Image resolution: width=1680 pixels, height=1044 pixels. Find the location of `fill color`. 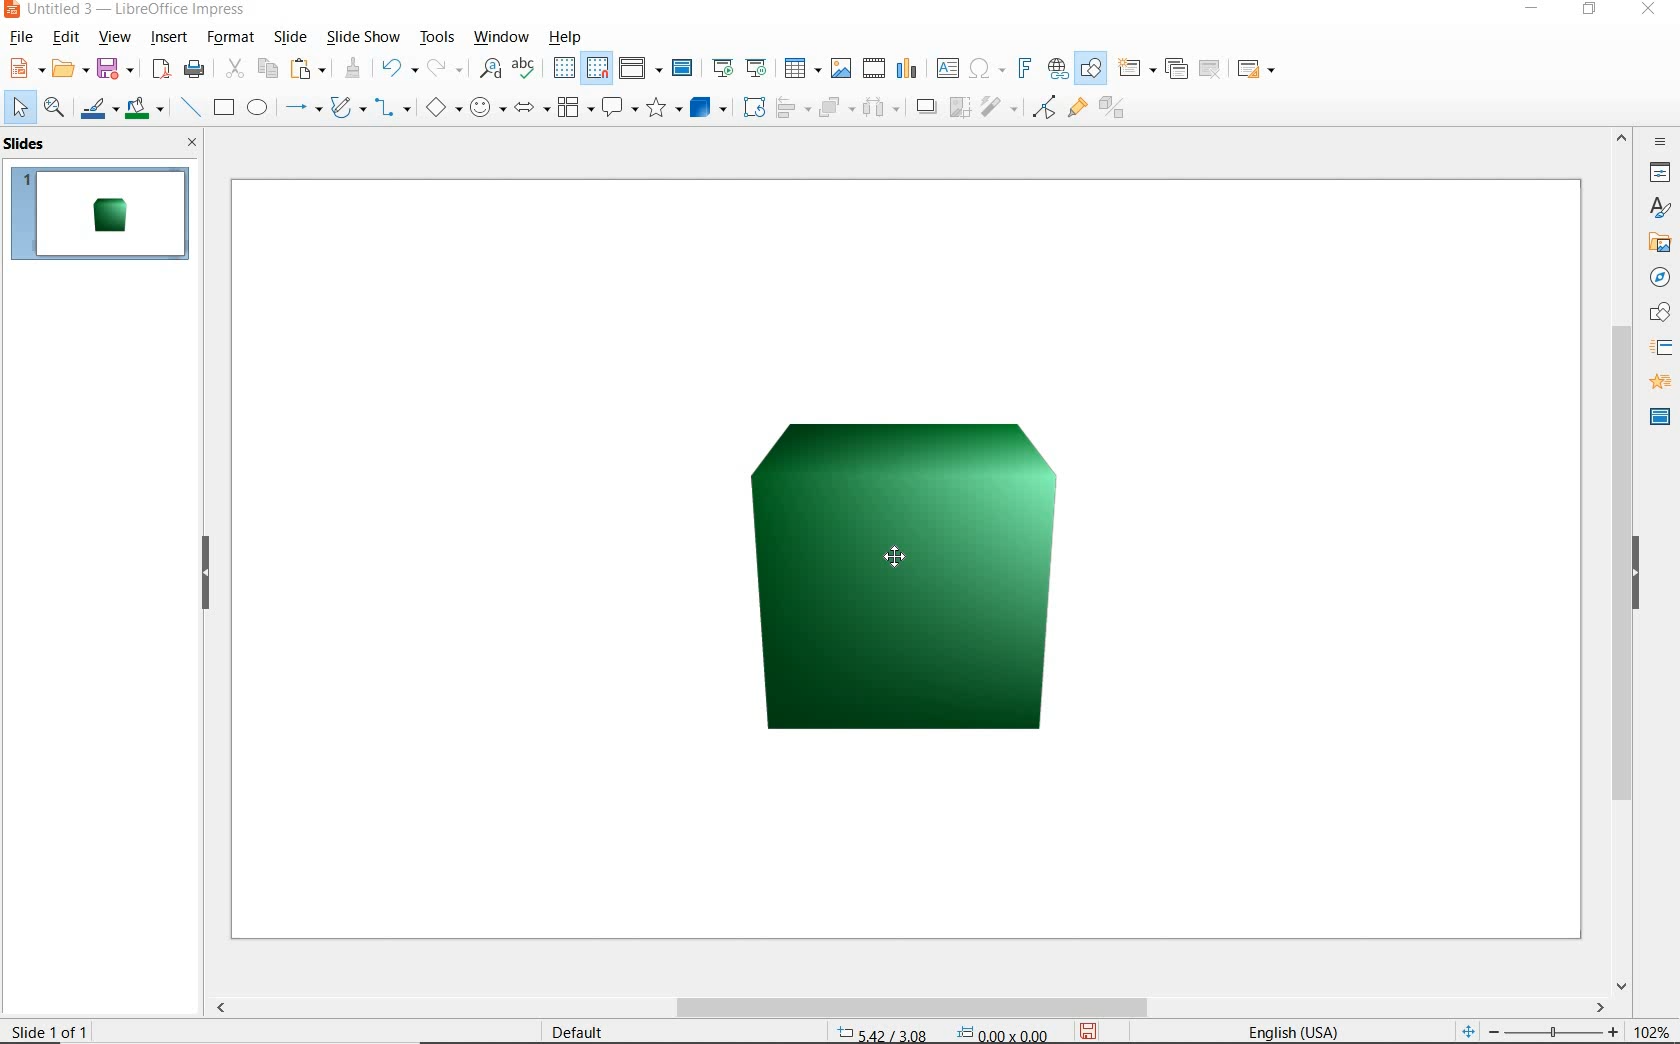

fill color is located at coordinates (145, 110).